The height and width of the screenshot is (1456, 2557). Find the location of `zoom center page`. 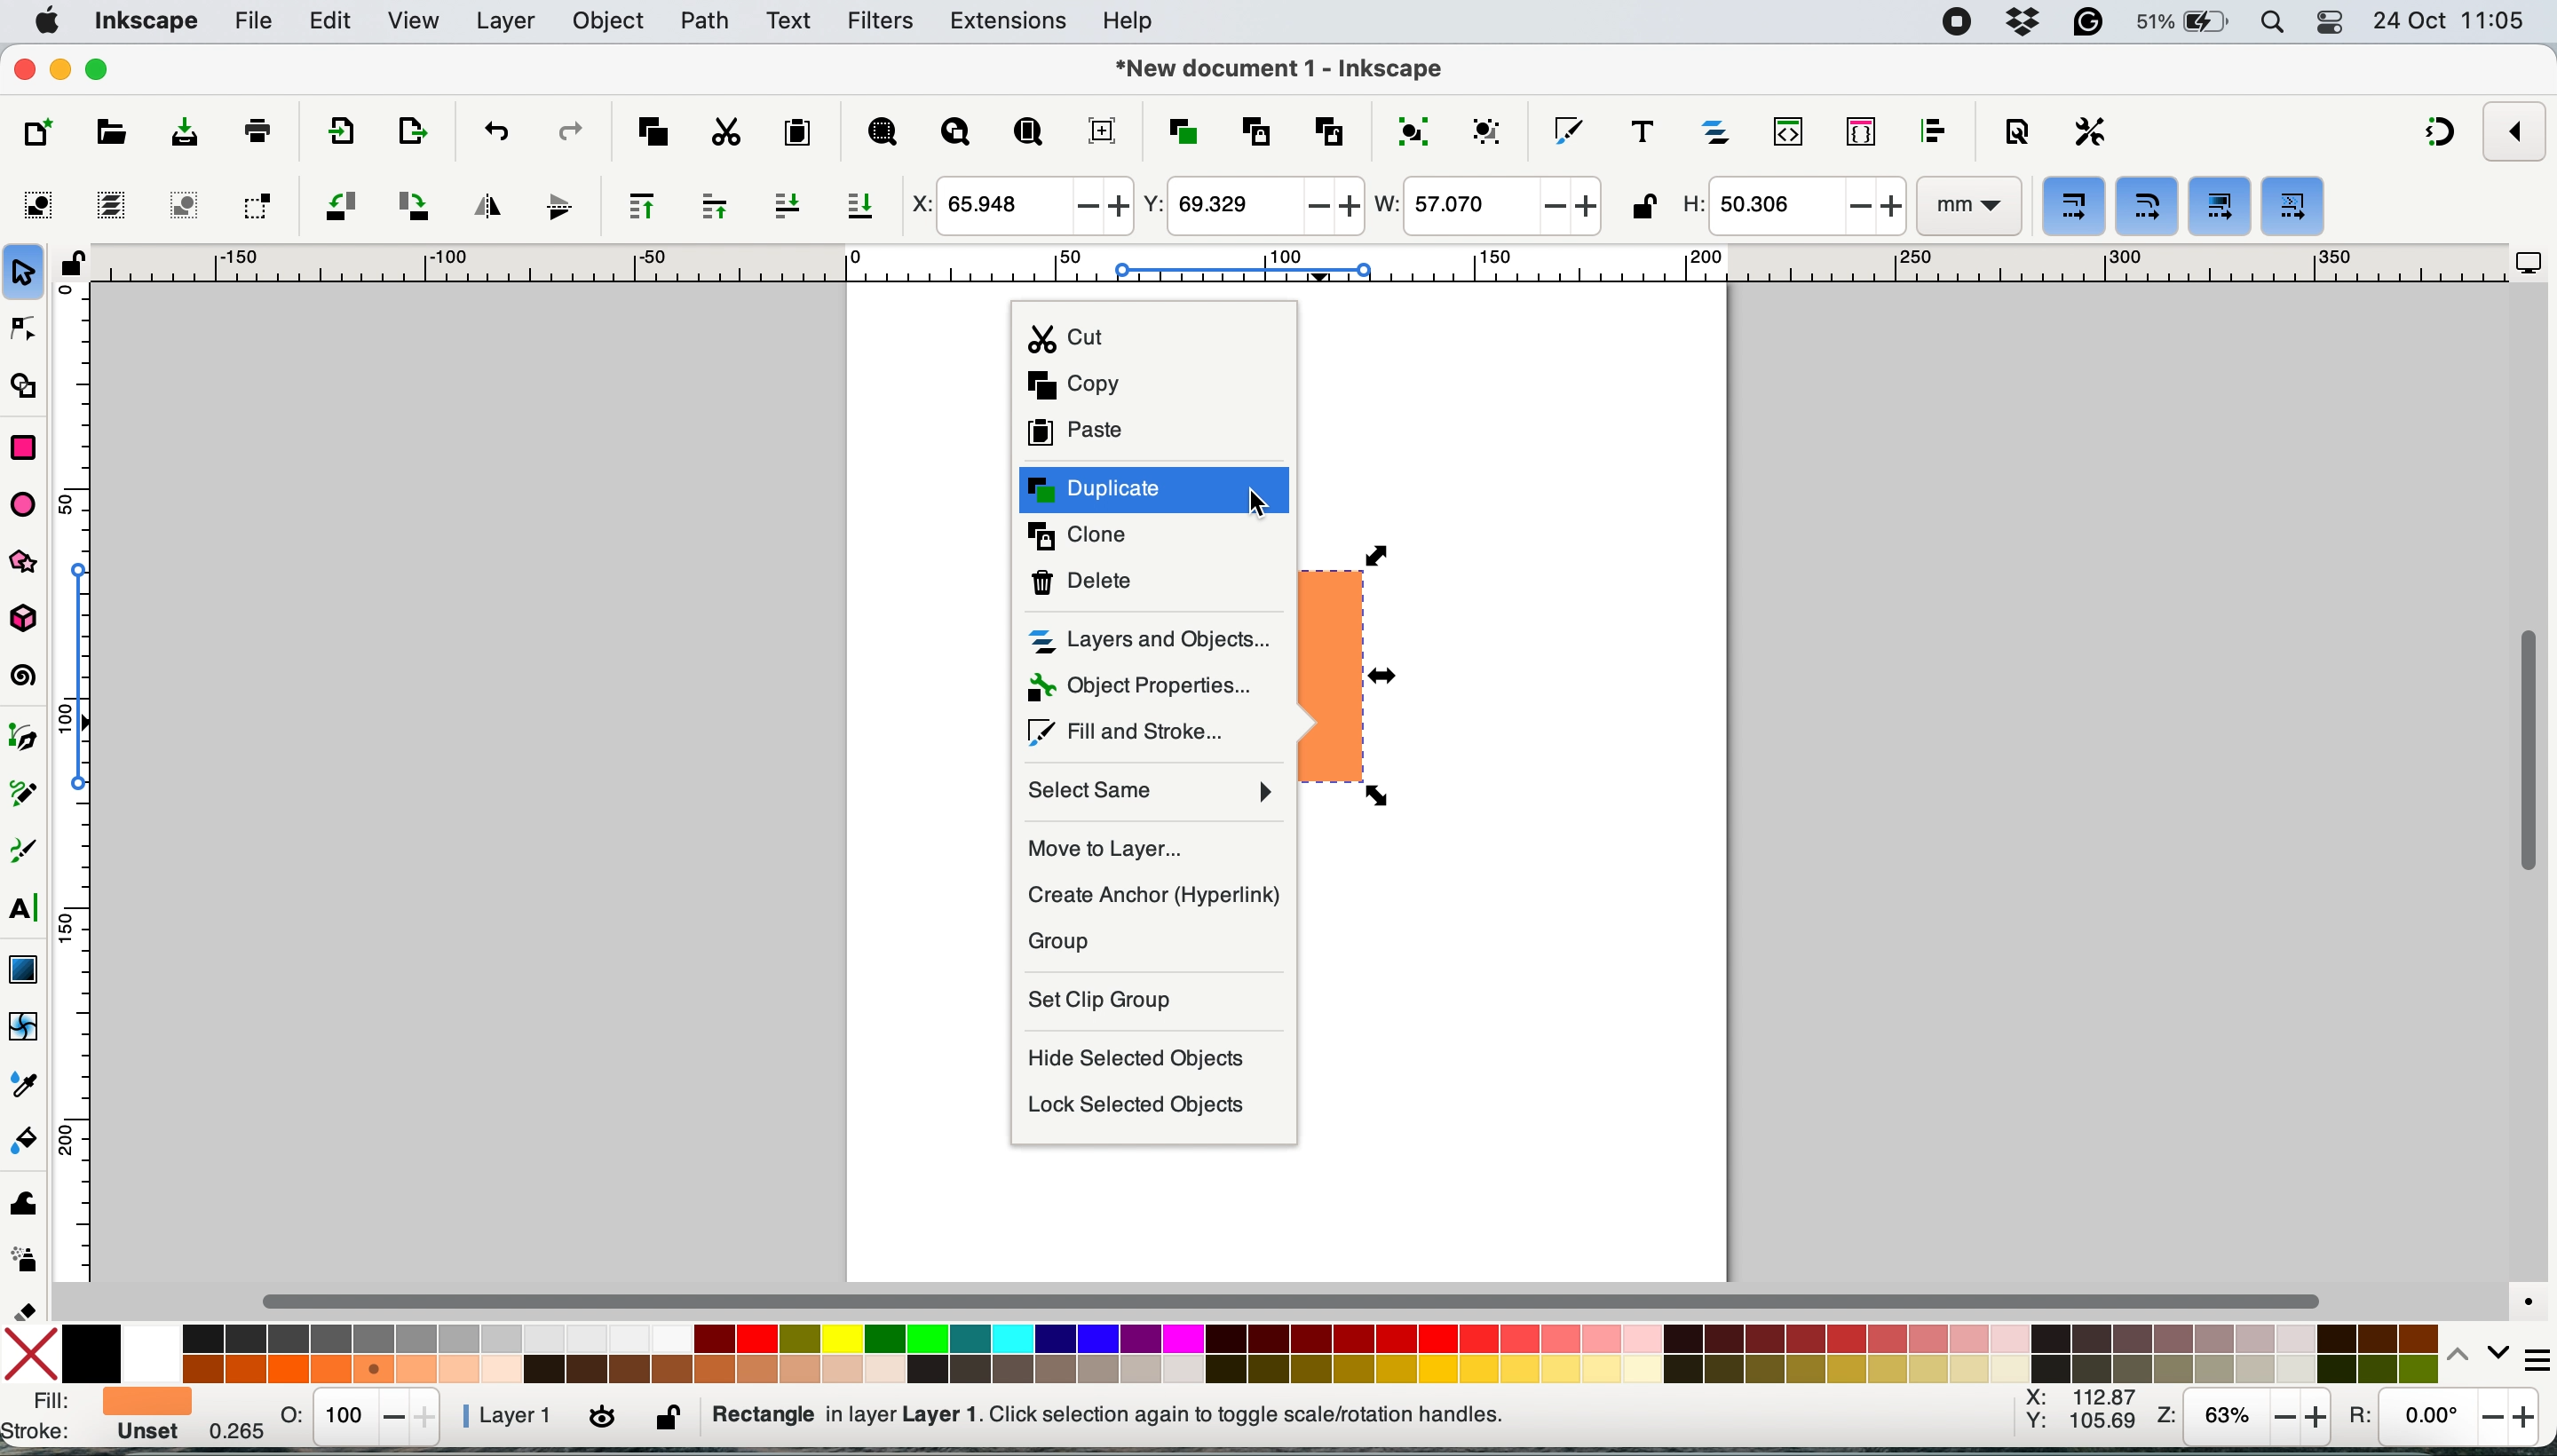

zoom center page is located at coordinates (1102, 130).